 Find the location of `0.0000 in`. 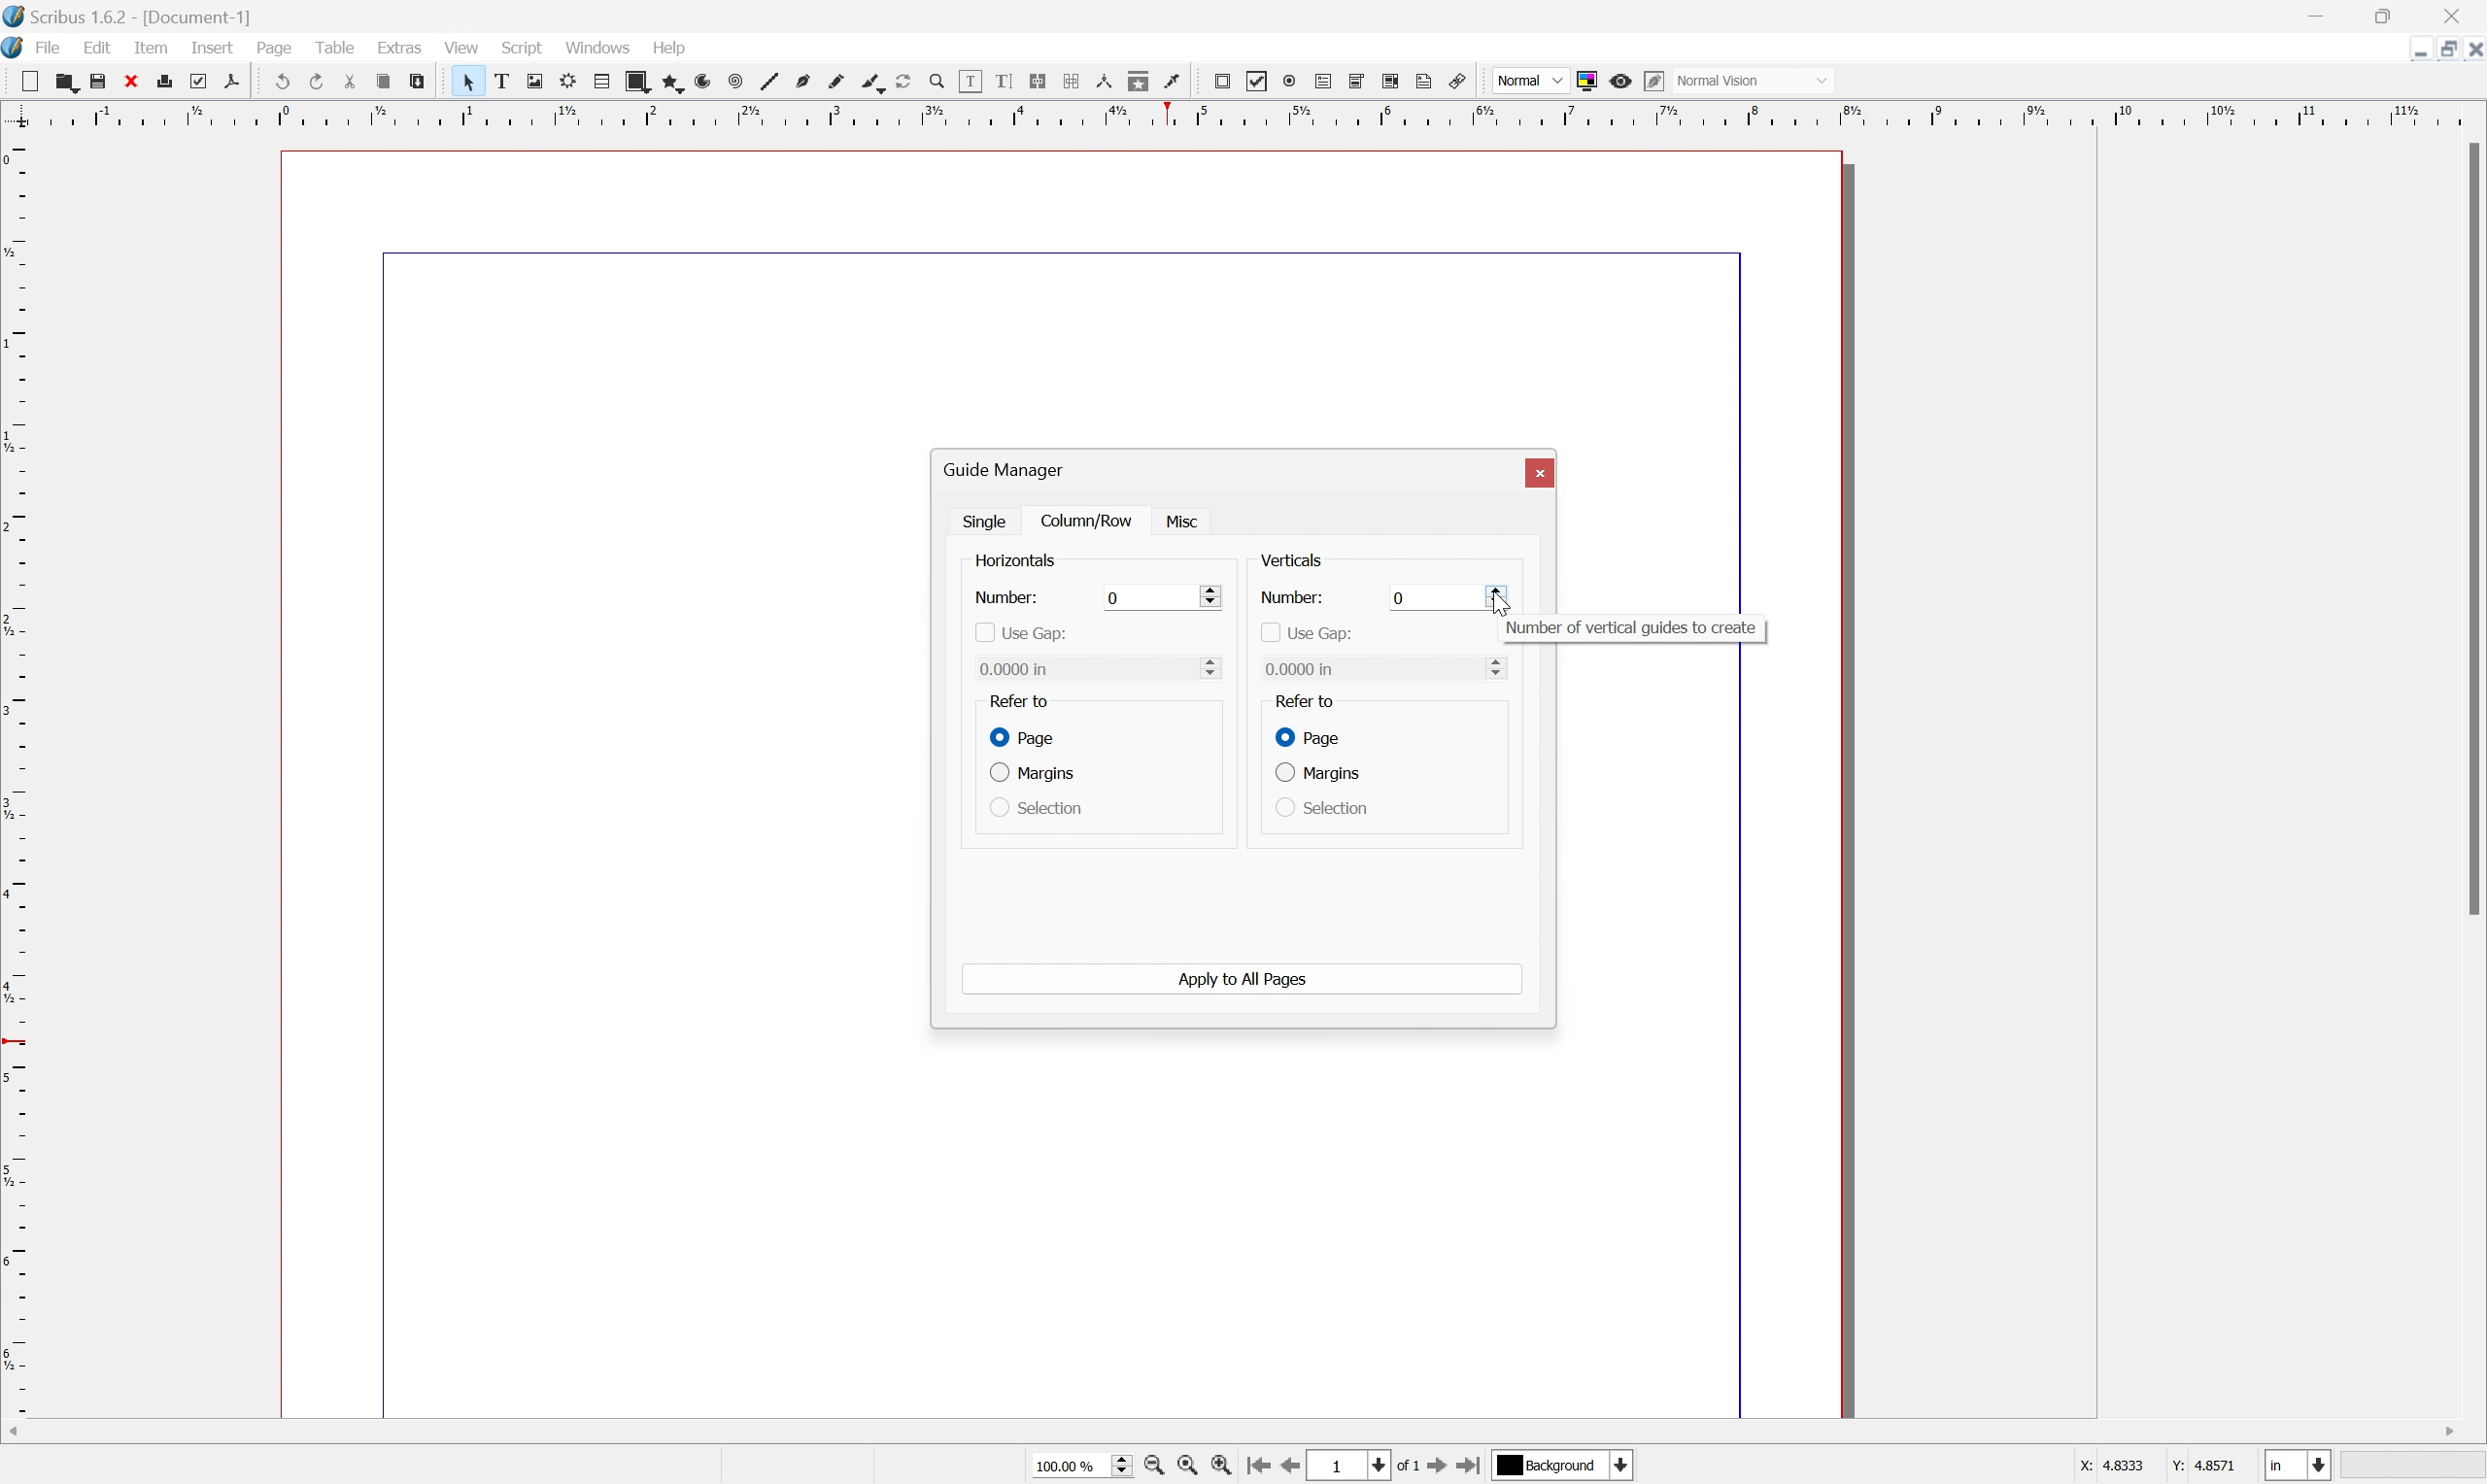

0.0000 in is located at coordinates (1387, 670).